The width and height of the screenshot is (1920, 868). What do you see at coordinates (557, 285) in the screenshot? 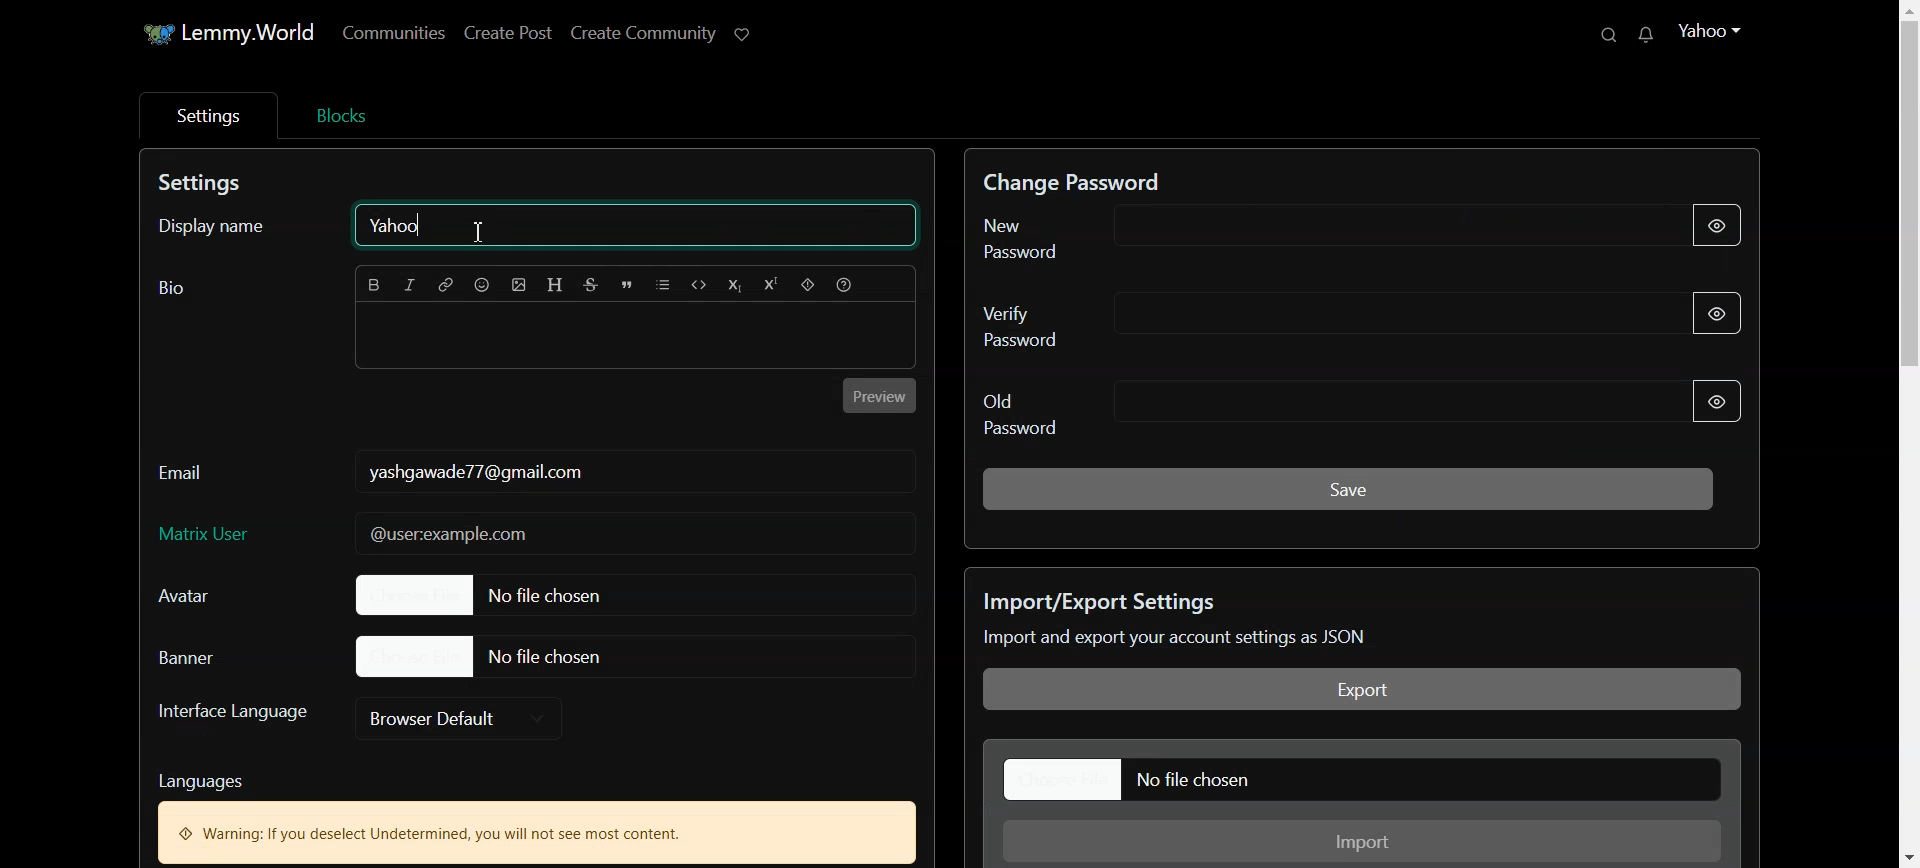
I see `Header` at bounding box center [557, 285].